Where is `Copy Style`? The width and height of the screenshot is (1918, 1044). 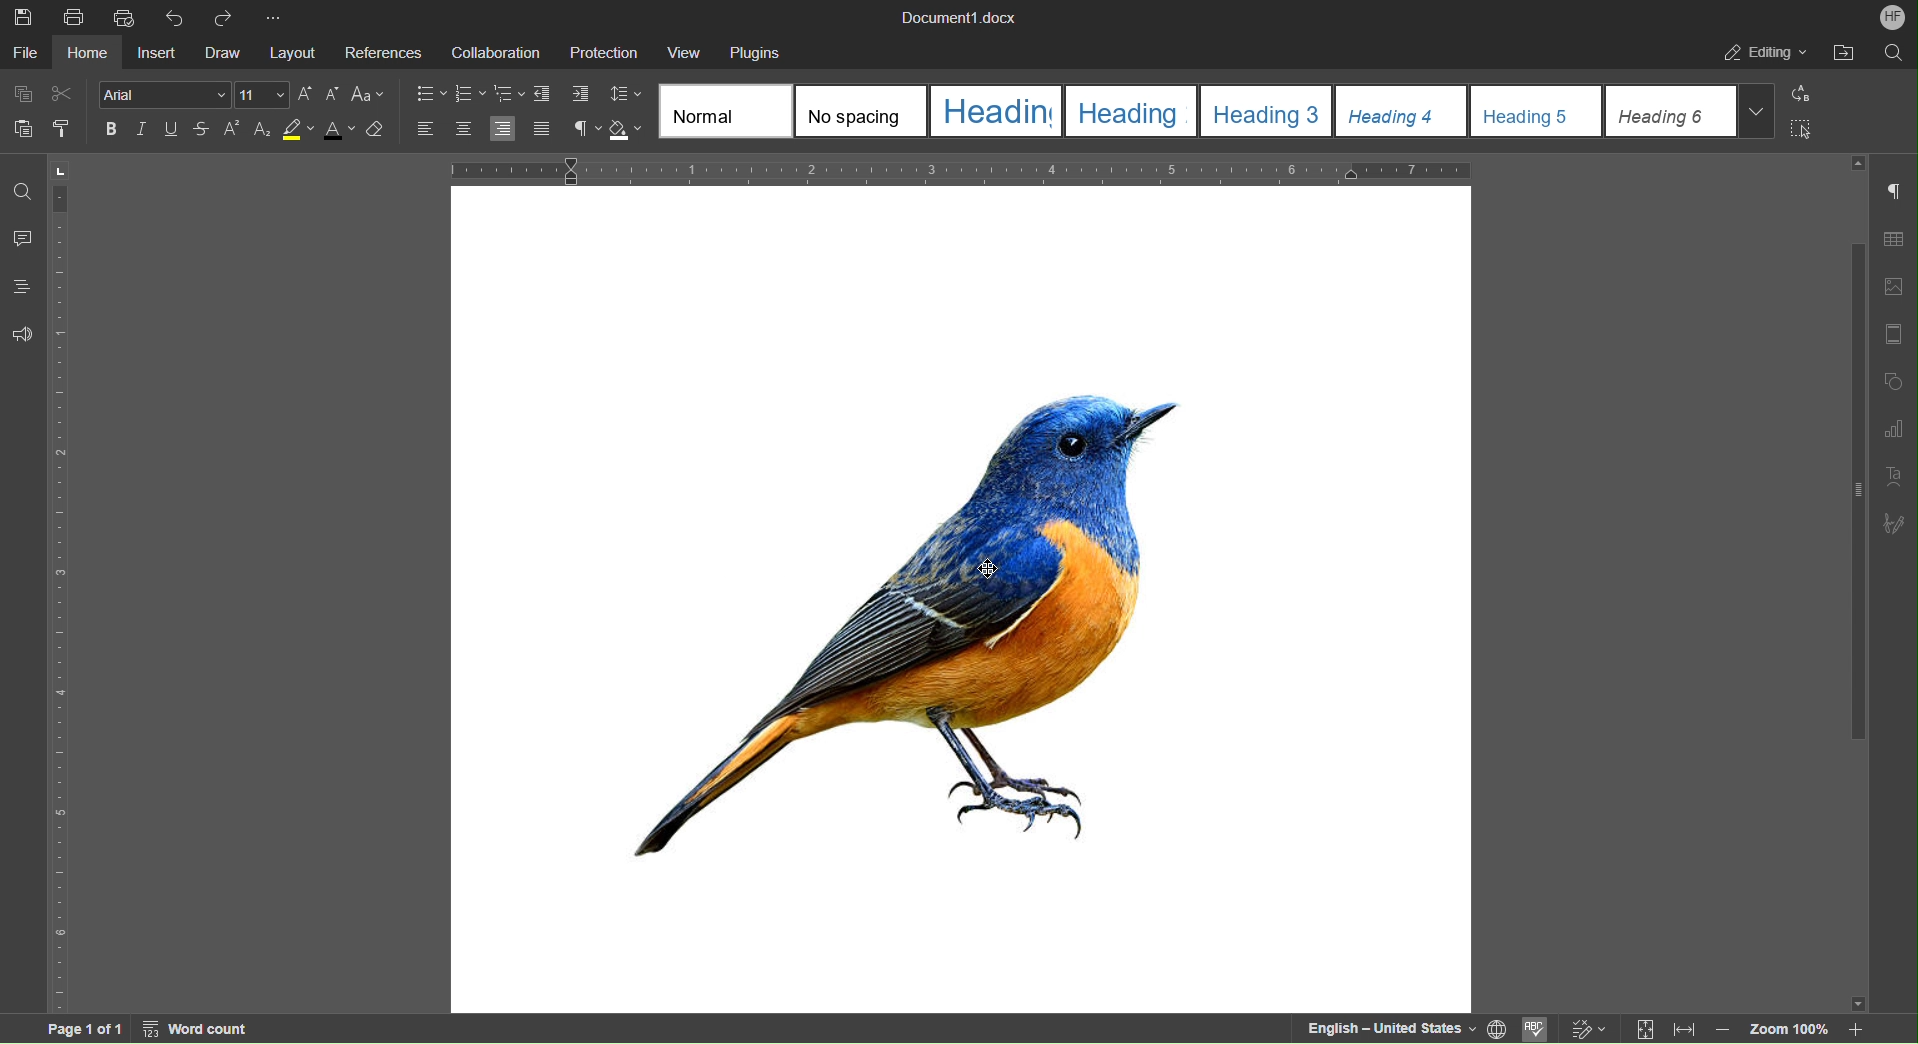 Copy Style is located at coordinates (63, 128).